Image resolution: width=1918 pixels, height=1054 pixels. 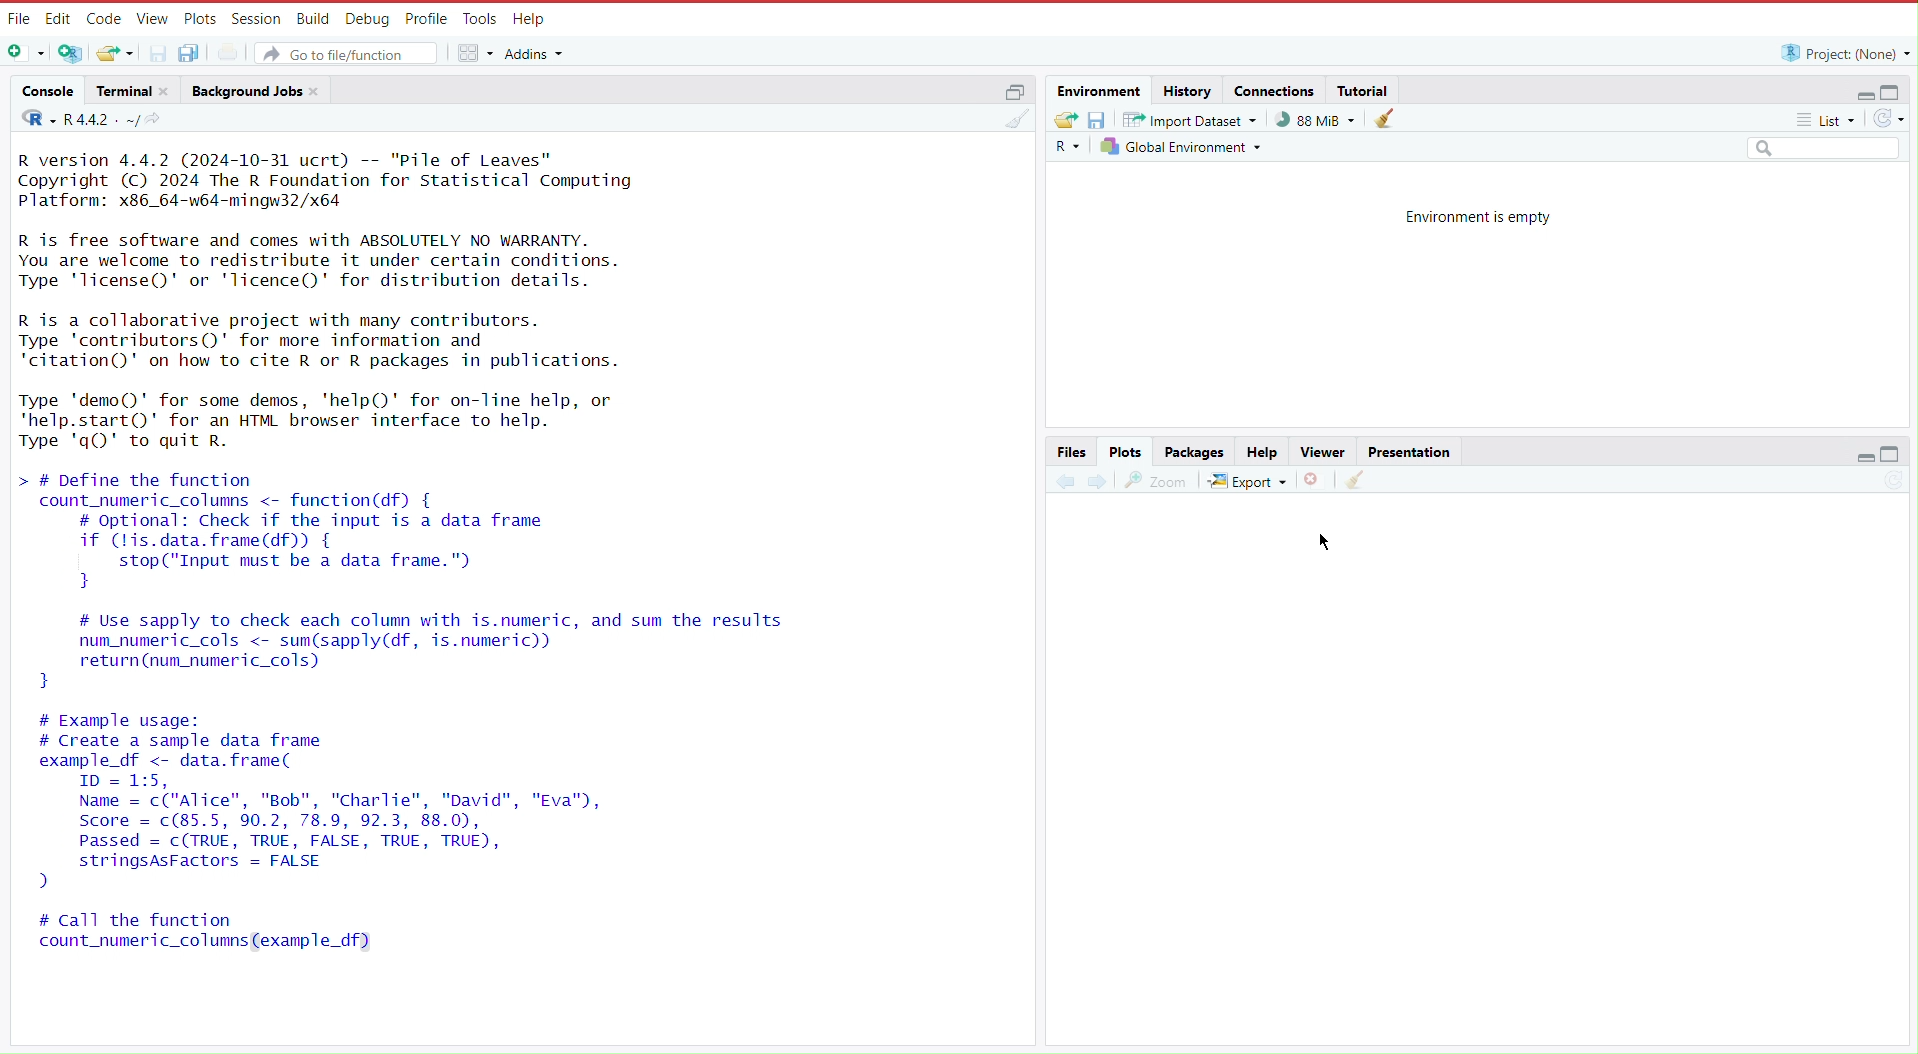 What do you see at coordinates (422, 17) in the screenshot?
I see `Profile` at bounding box center [422, 17].